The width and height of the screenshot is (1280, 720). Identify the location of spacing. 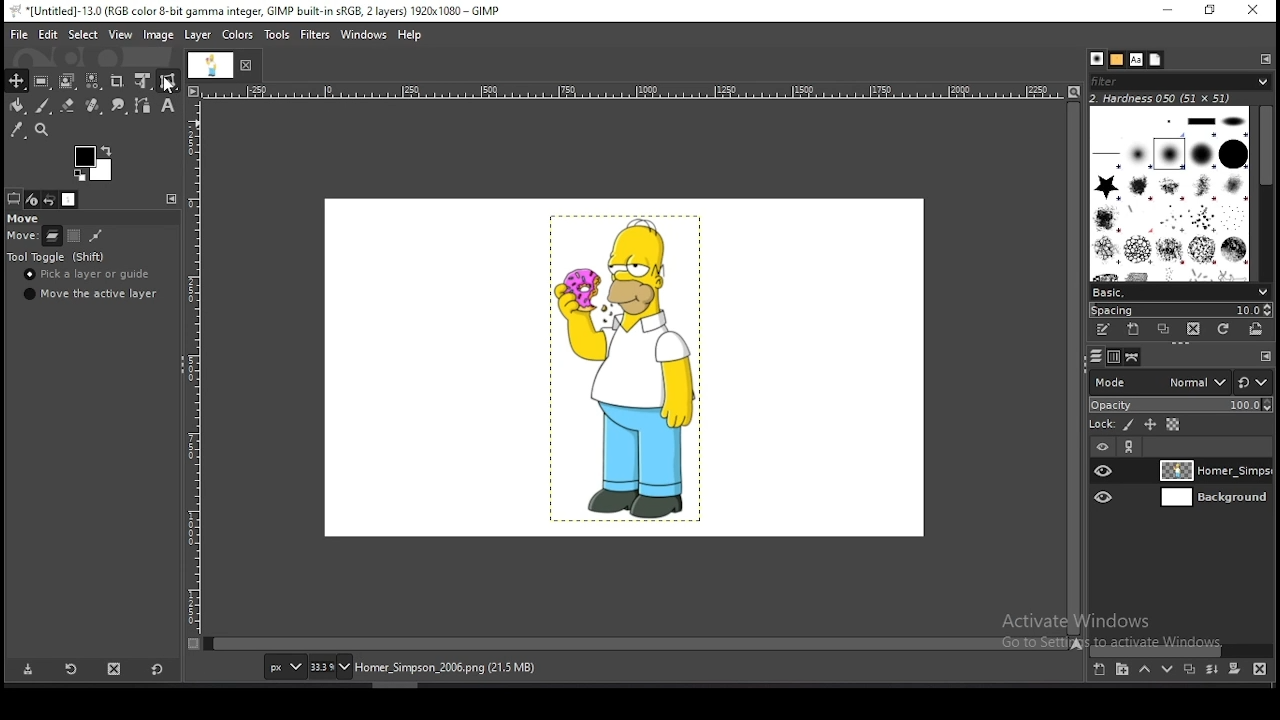
(1180, 309).